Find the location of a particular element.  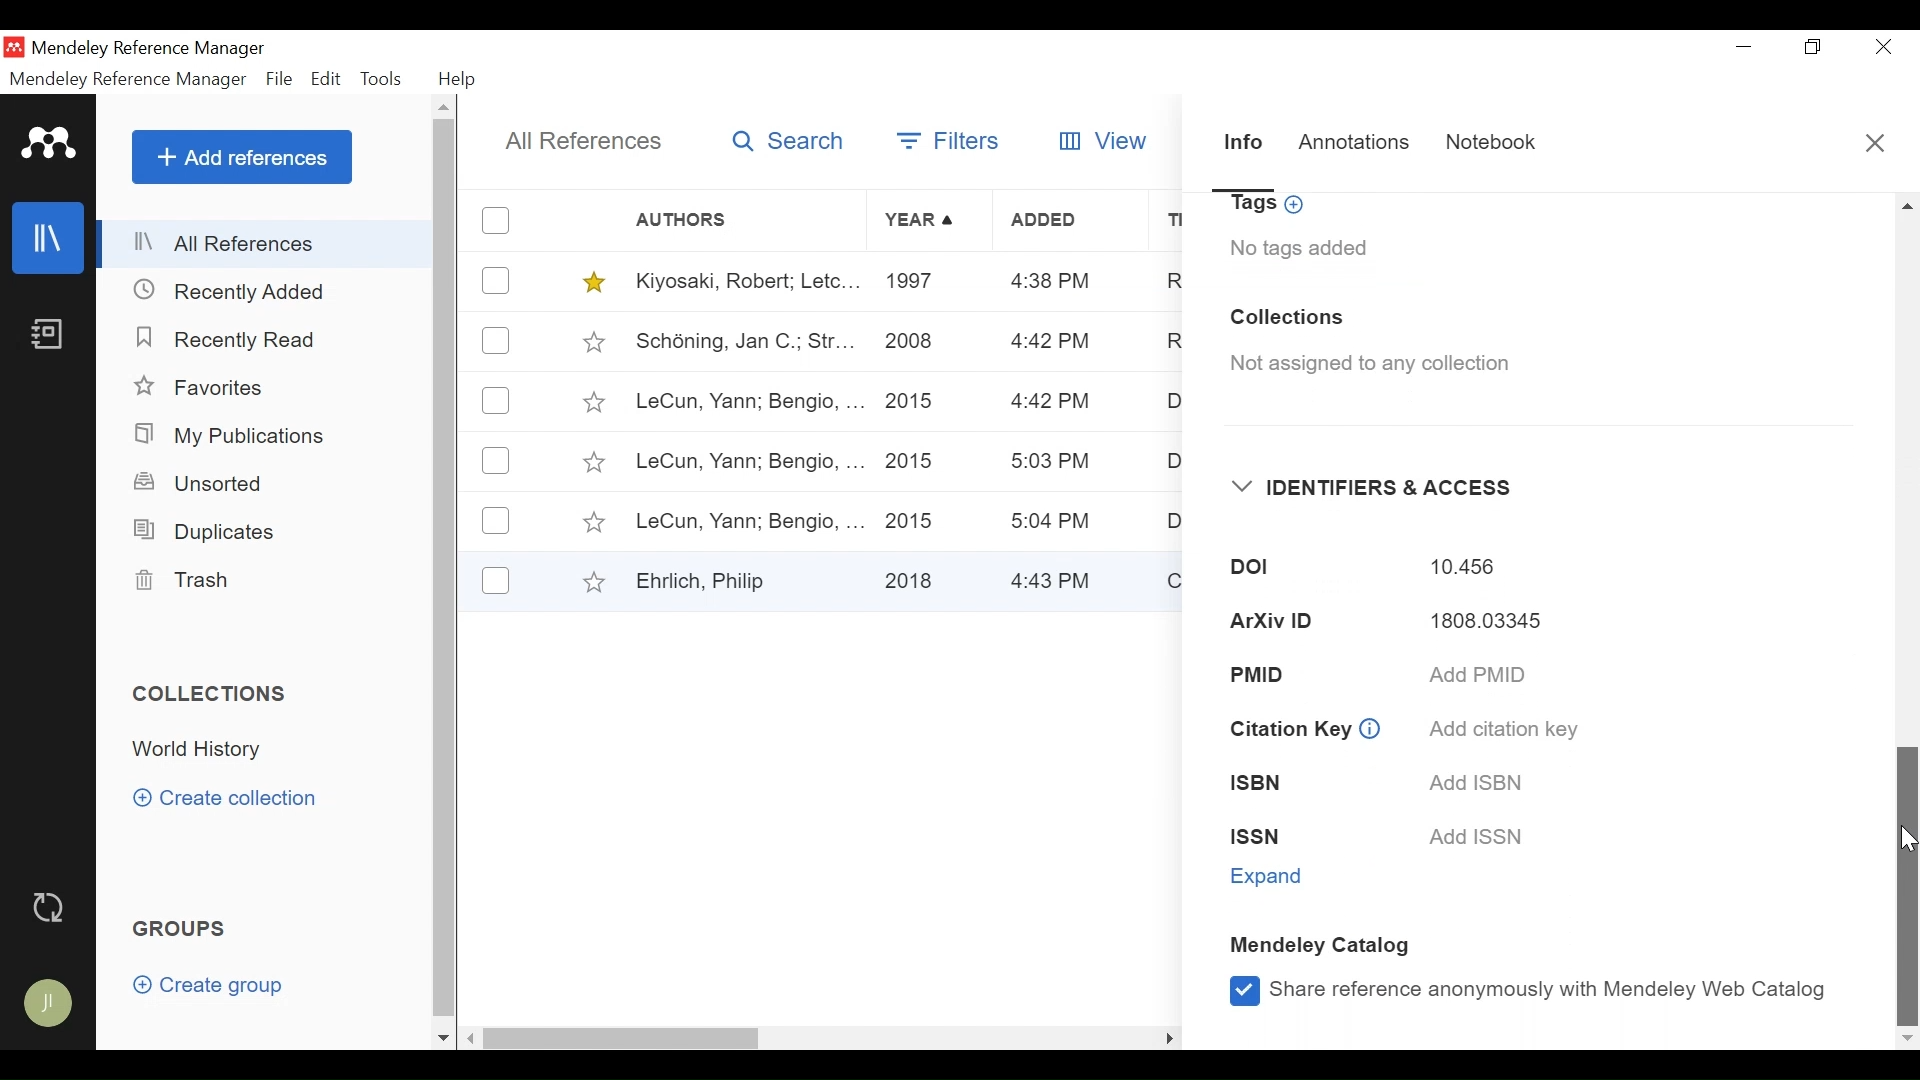

Not assigned to any collection is located at coordinates (1362, 365).